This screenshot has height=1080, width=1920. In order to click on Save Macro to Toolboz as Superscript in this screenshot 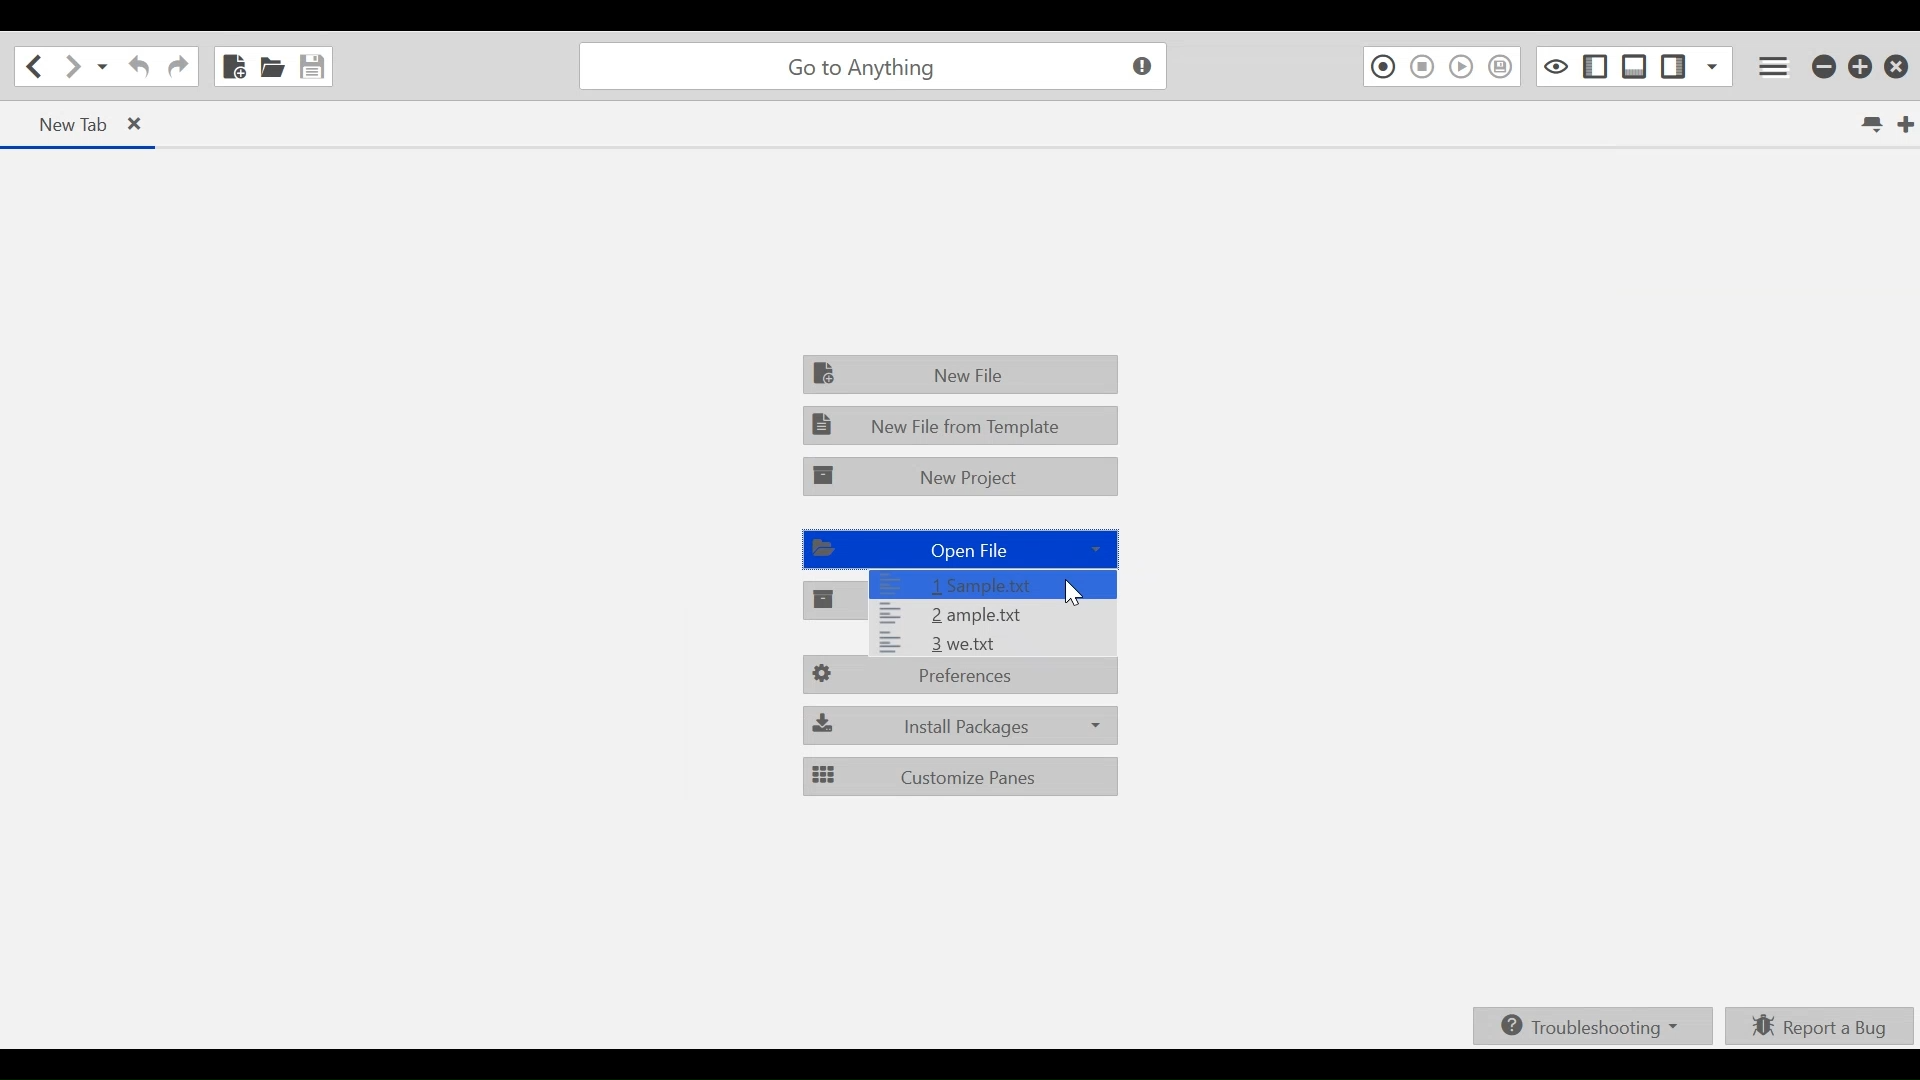, I will do `click(1504, 66)`.